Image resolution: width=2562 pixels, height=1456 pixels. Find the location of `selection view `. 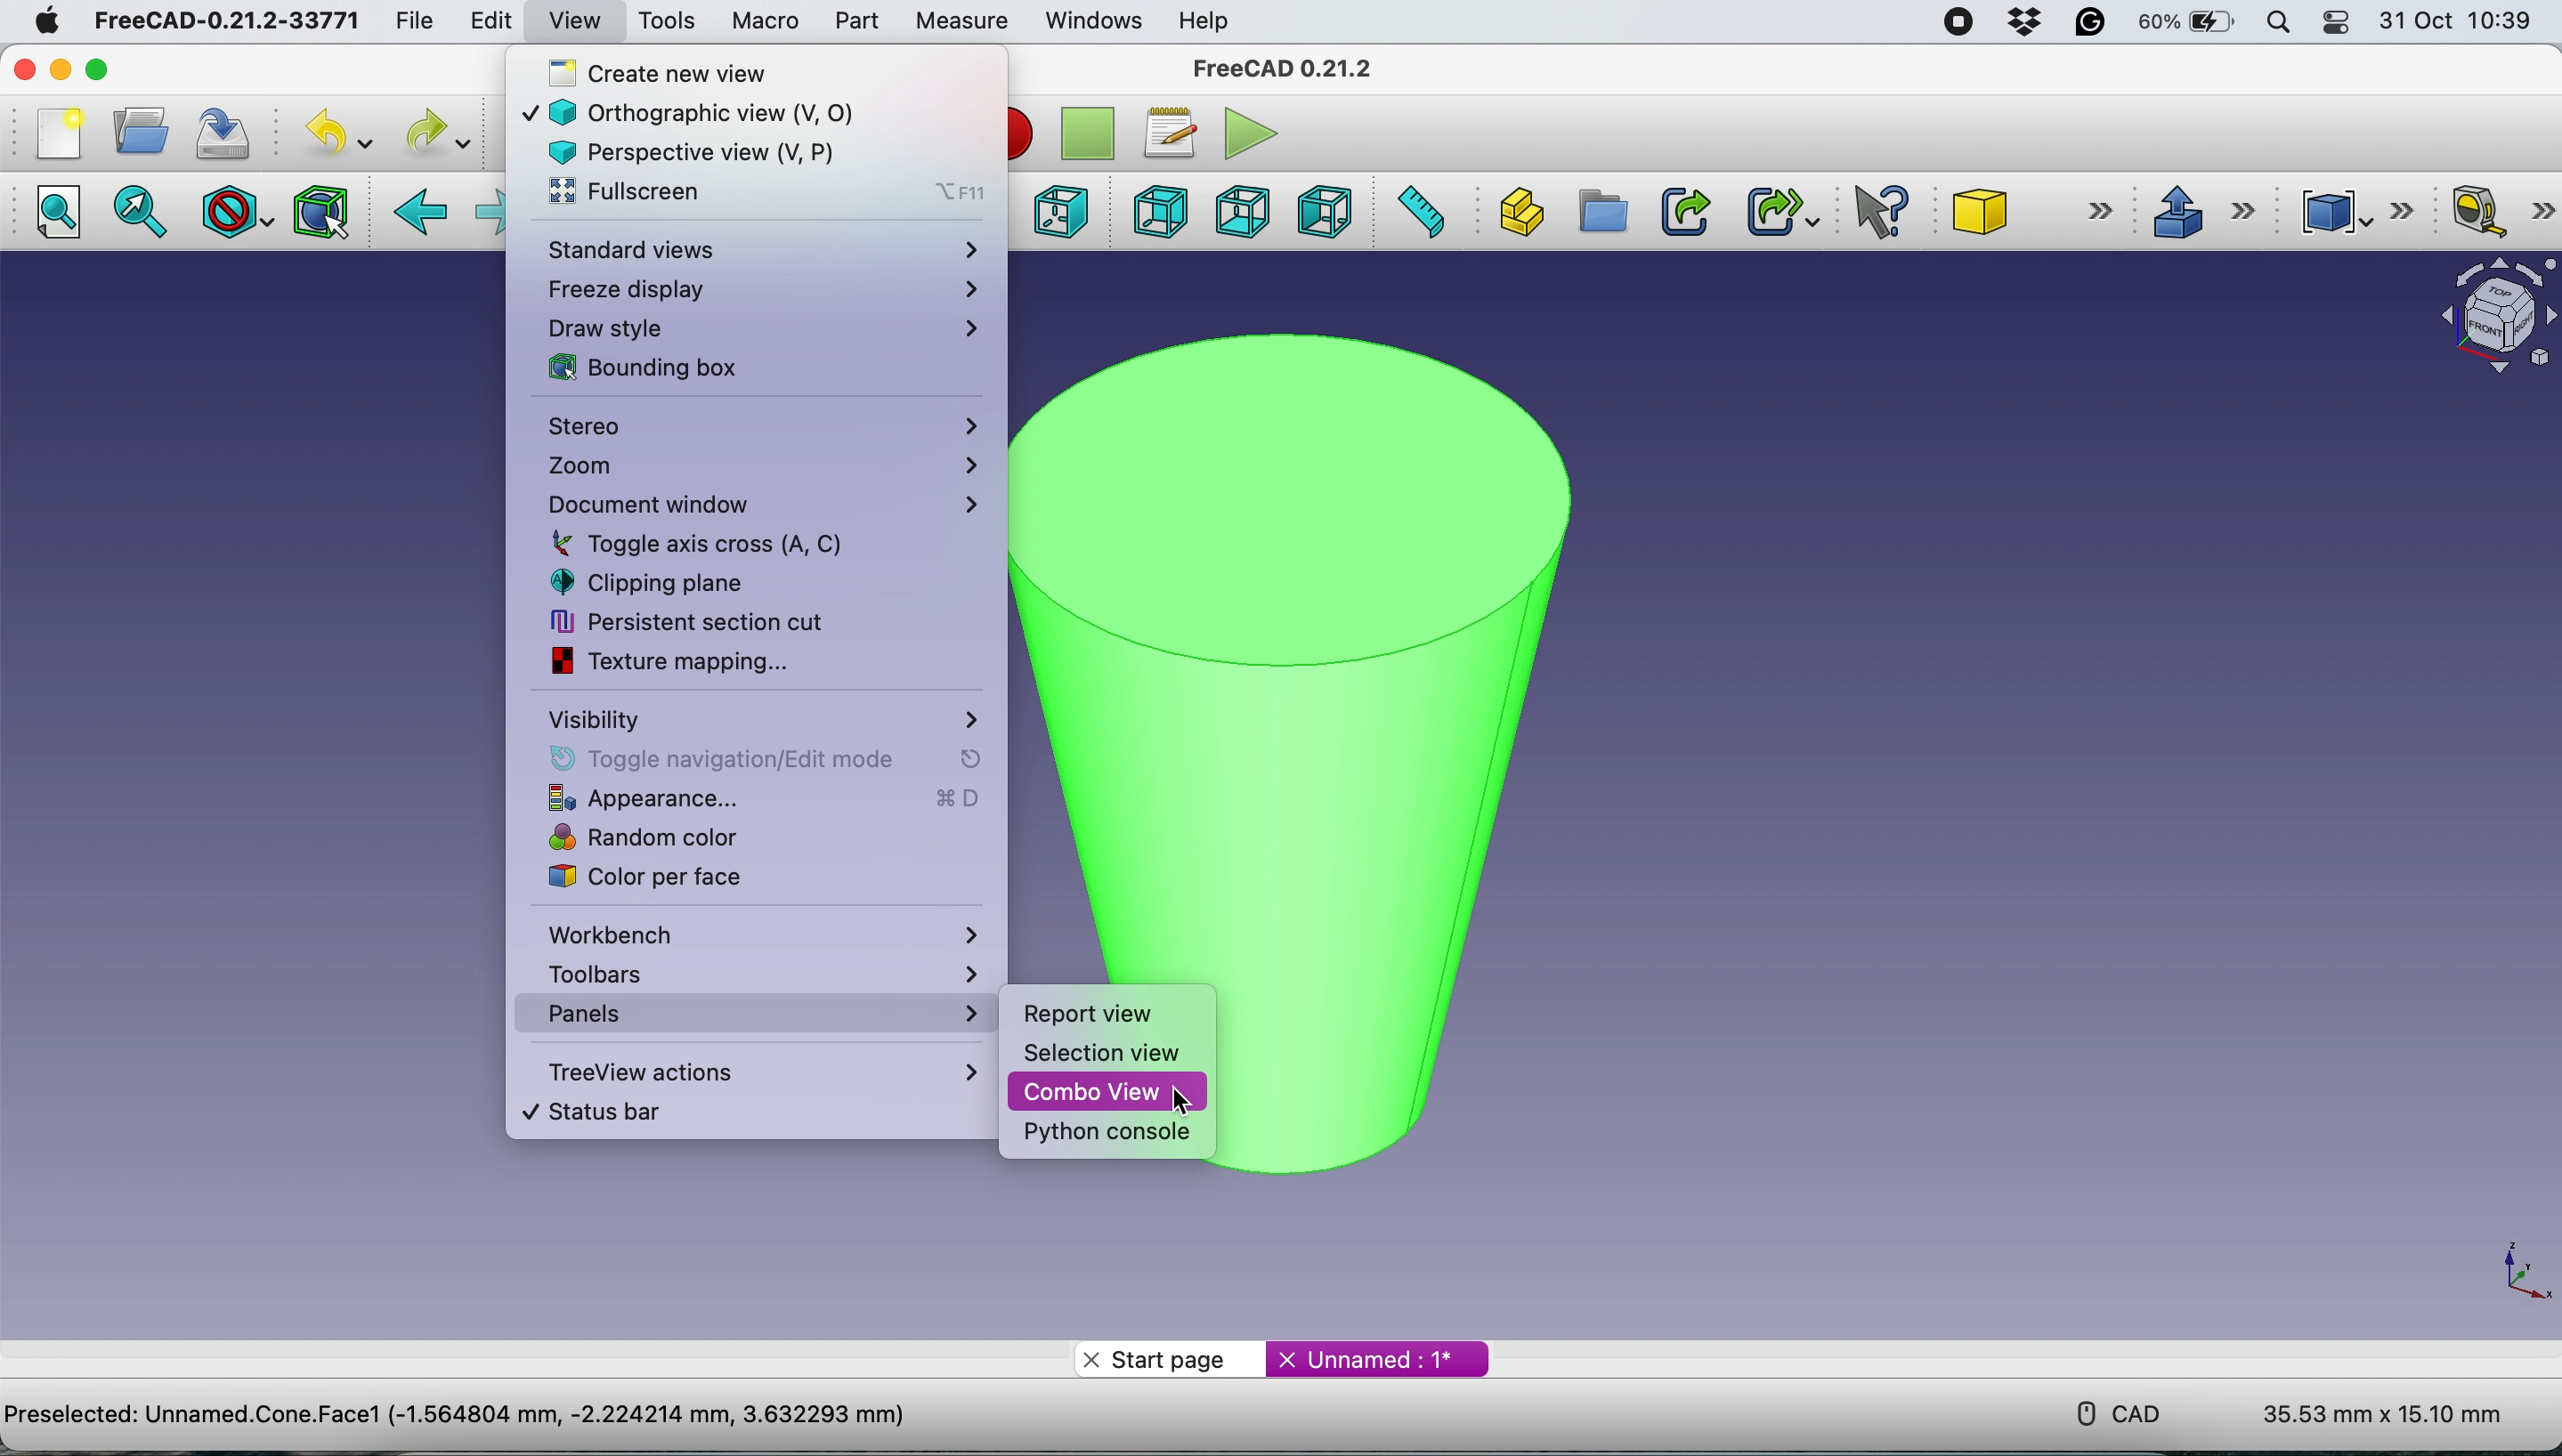

selection view  is located at coordinates (1104, 1053).